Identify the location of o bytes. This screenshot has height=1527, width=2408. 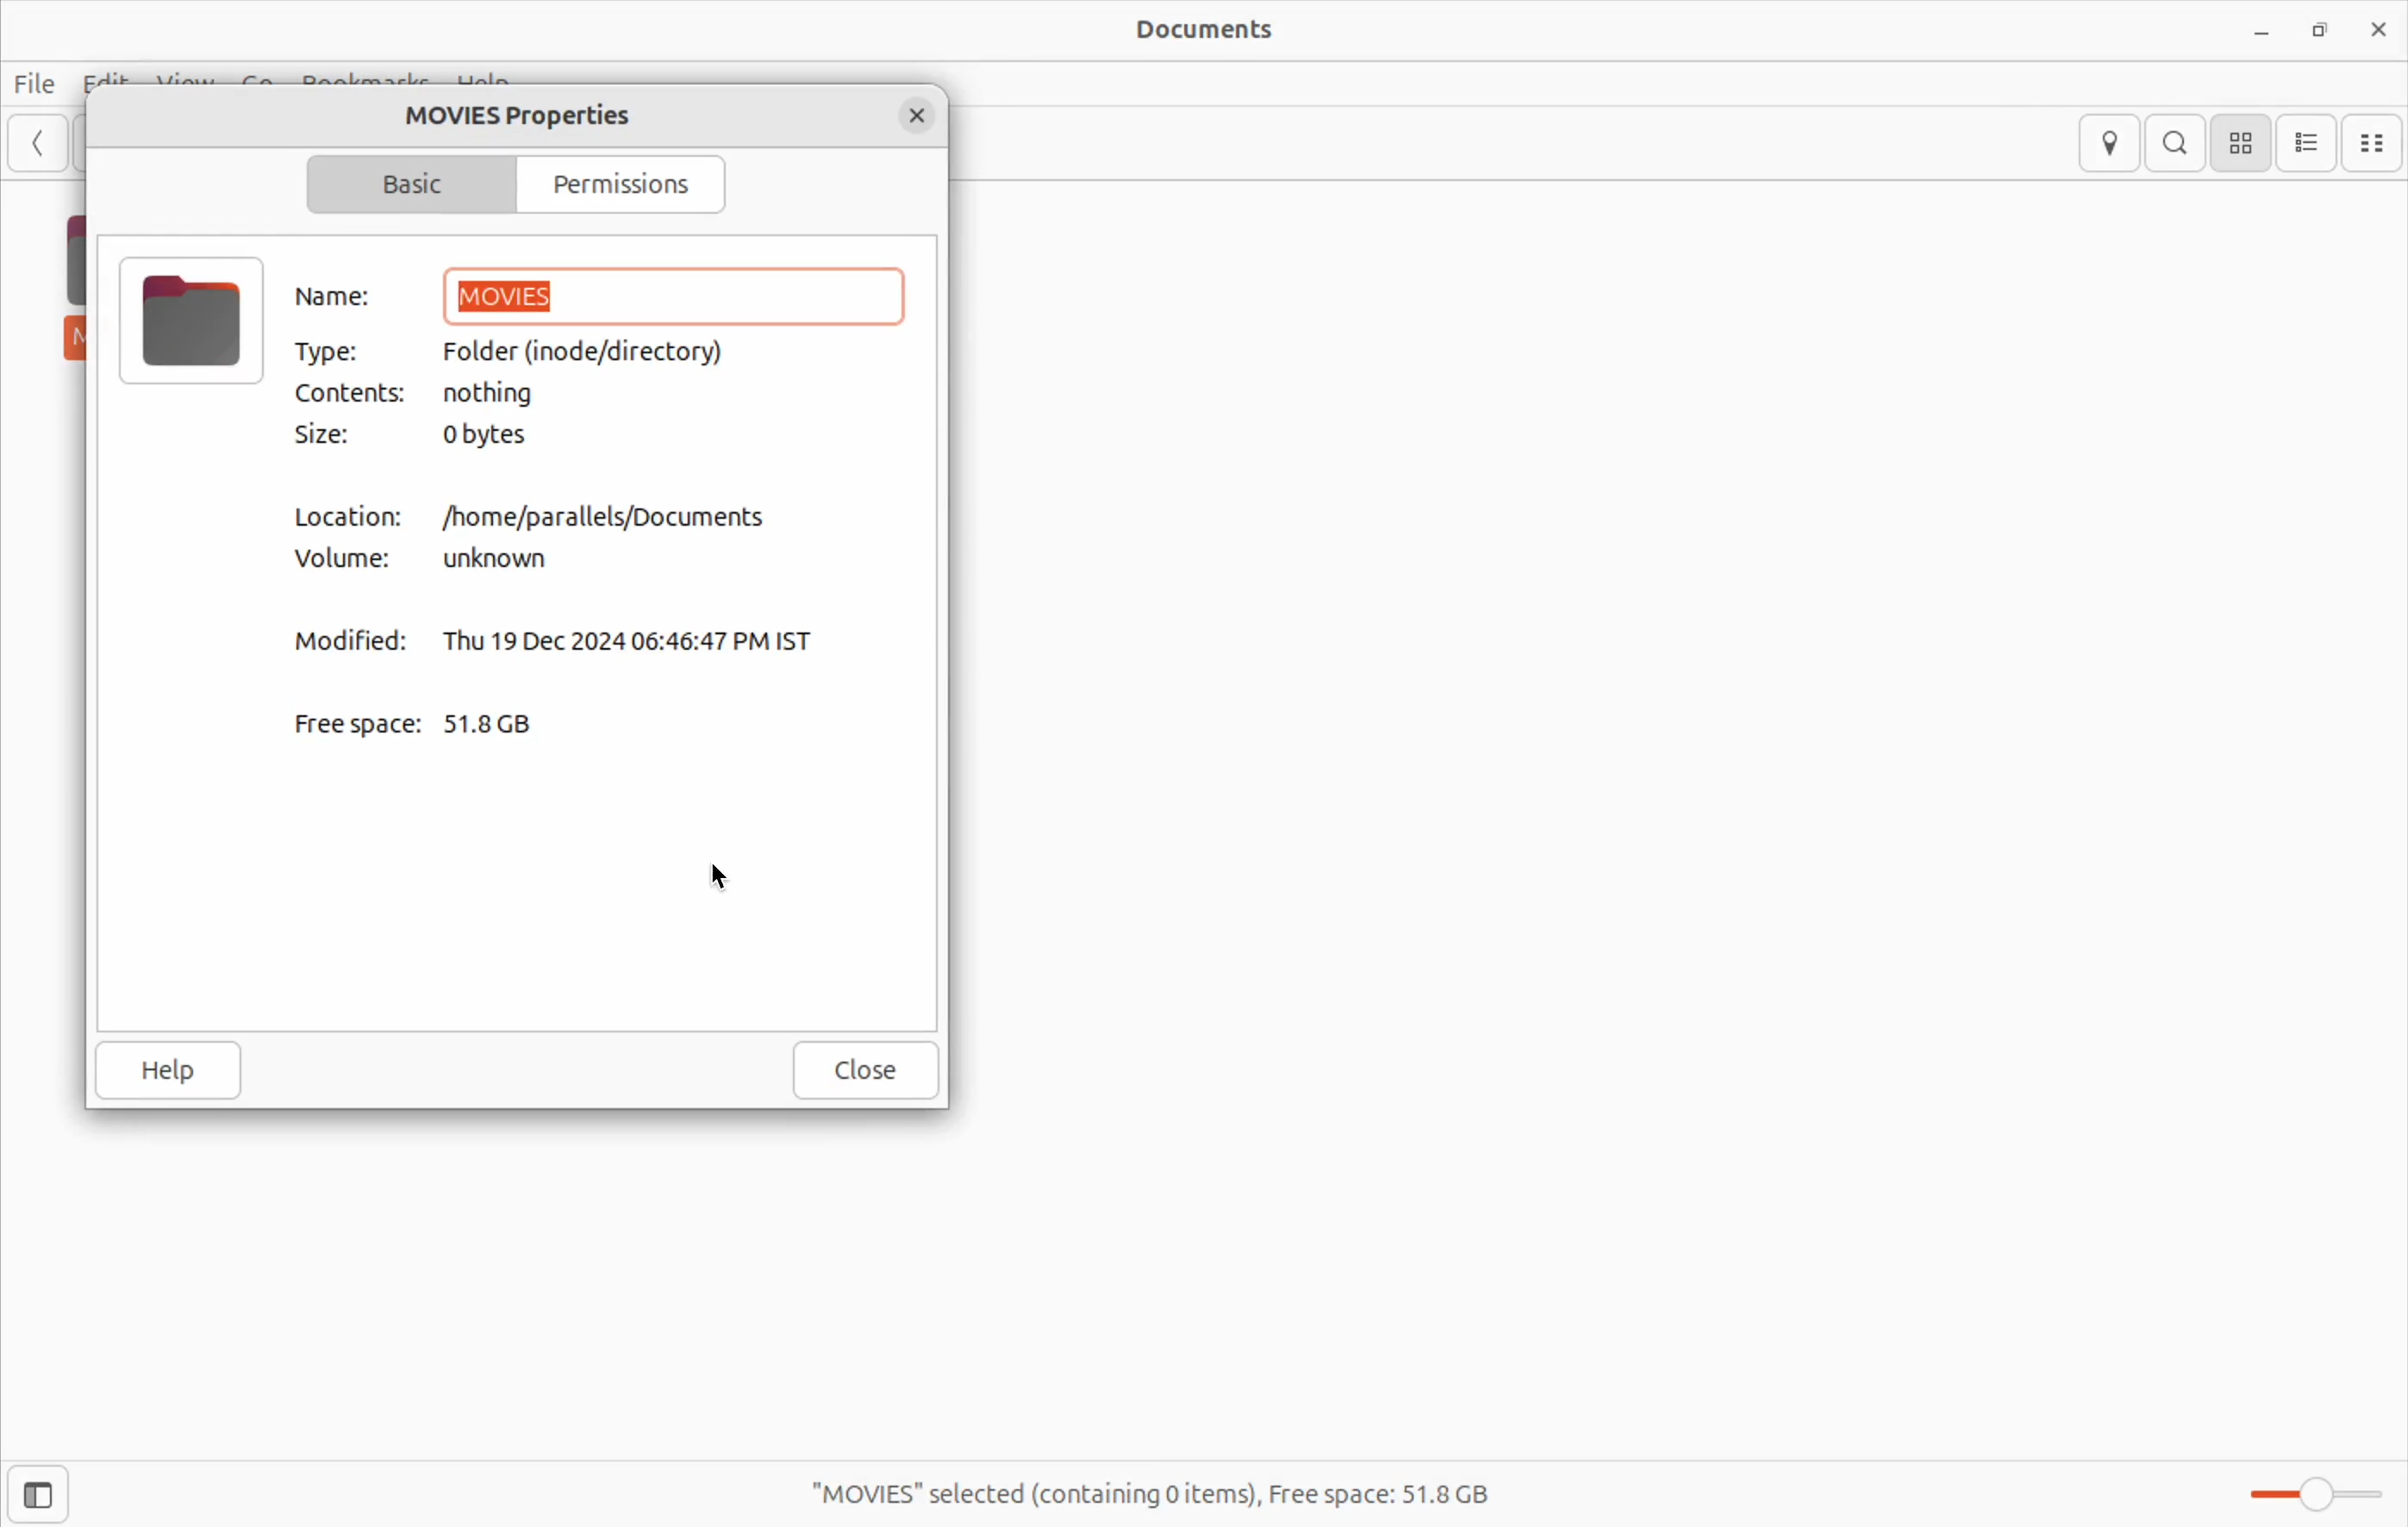
(499, 436).